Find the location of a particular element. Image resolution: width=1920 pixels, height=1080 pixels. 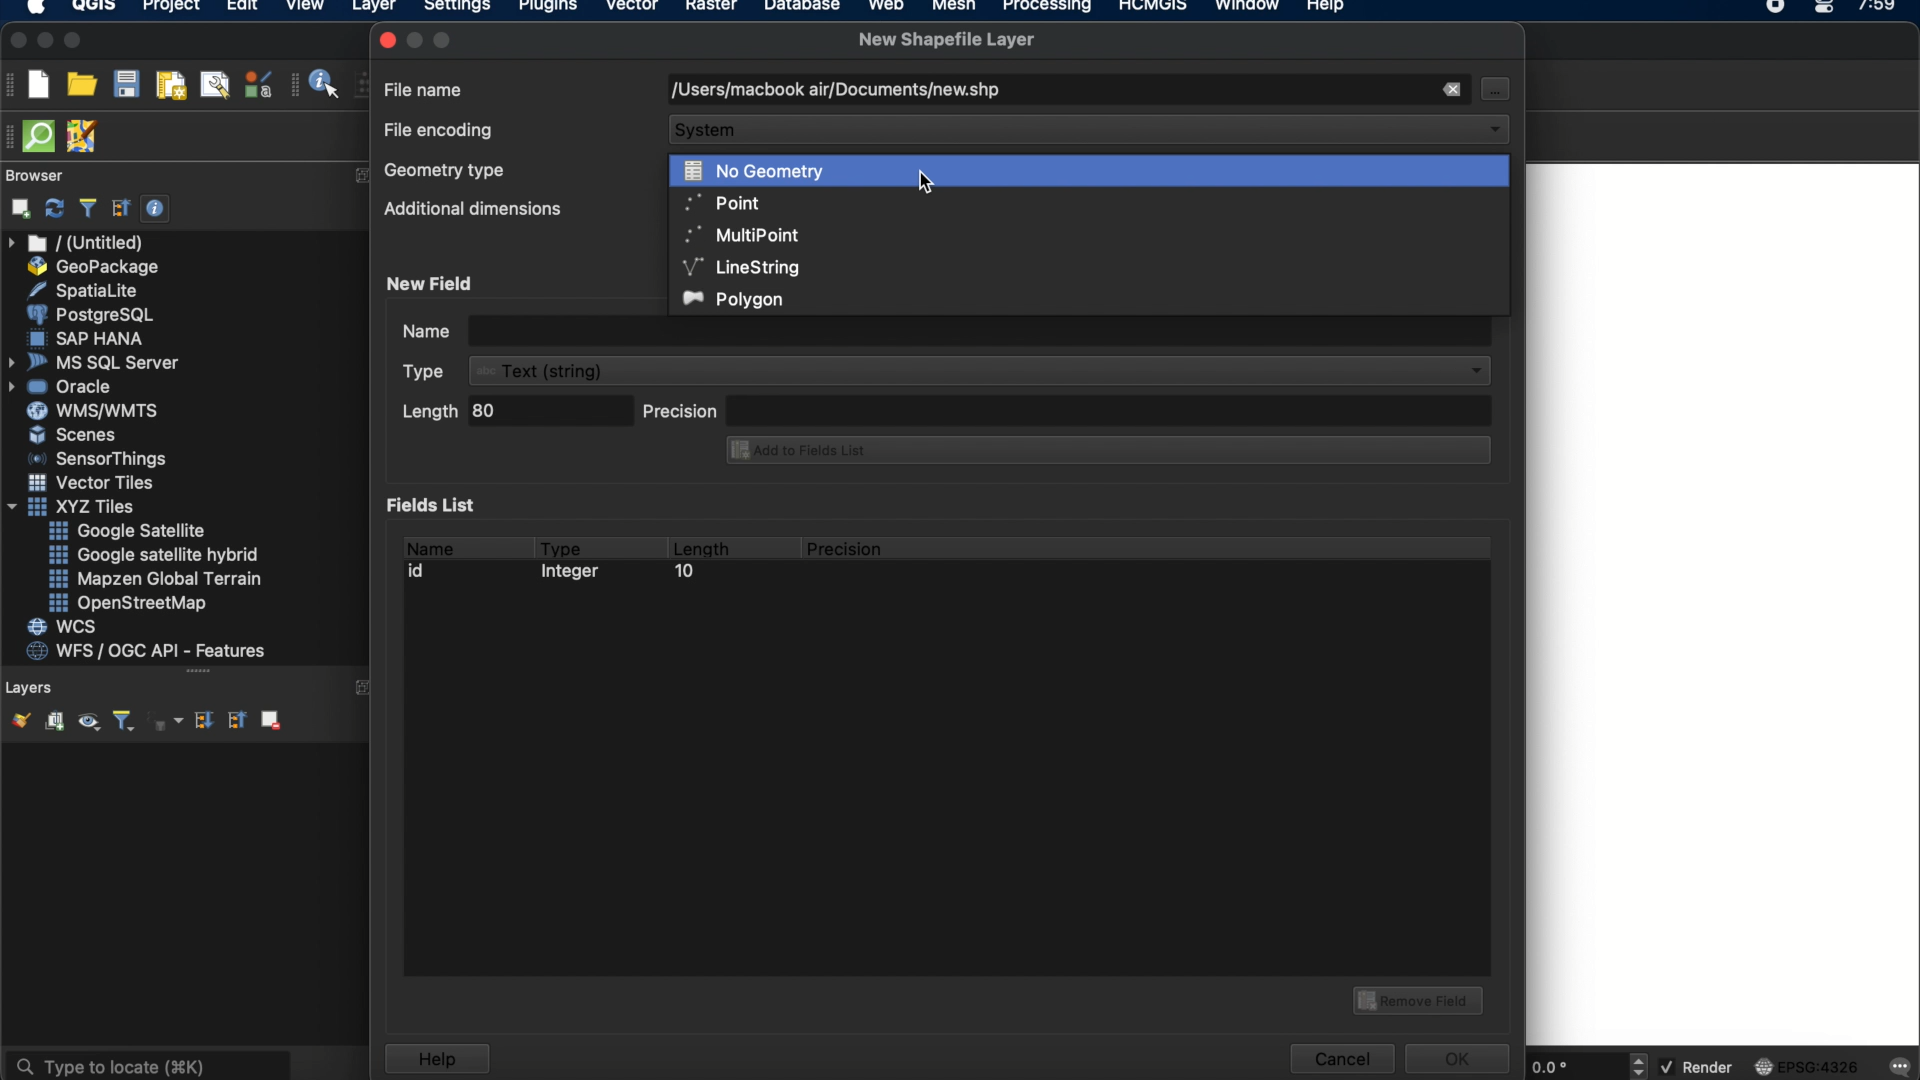

minimize is located at coordinates (45, 41).